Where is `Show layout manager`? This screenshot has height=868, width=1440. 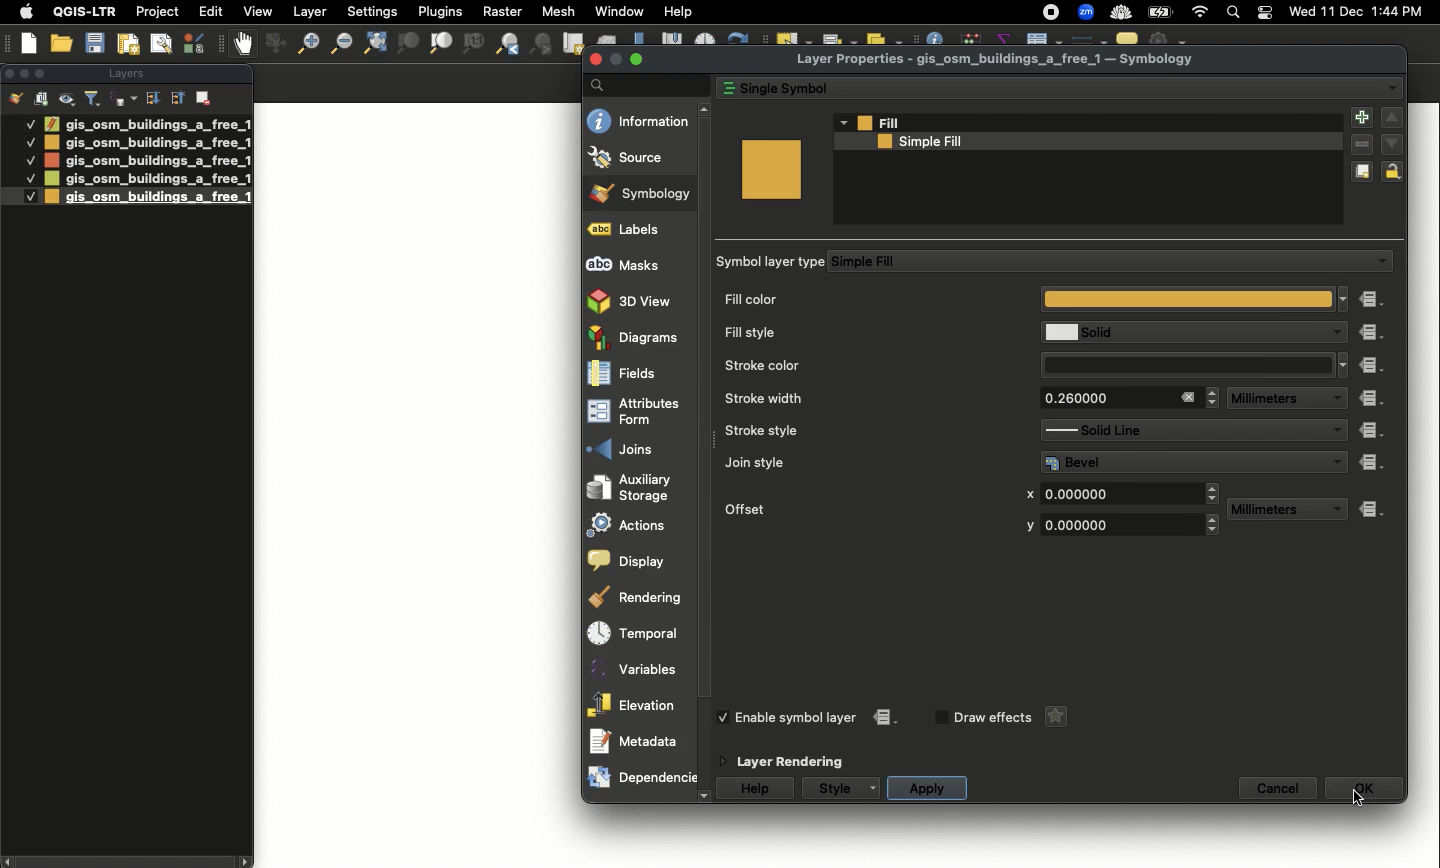 Show layout manager is located at coordinates (160, 44).